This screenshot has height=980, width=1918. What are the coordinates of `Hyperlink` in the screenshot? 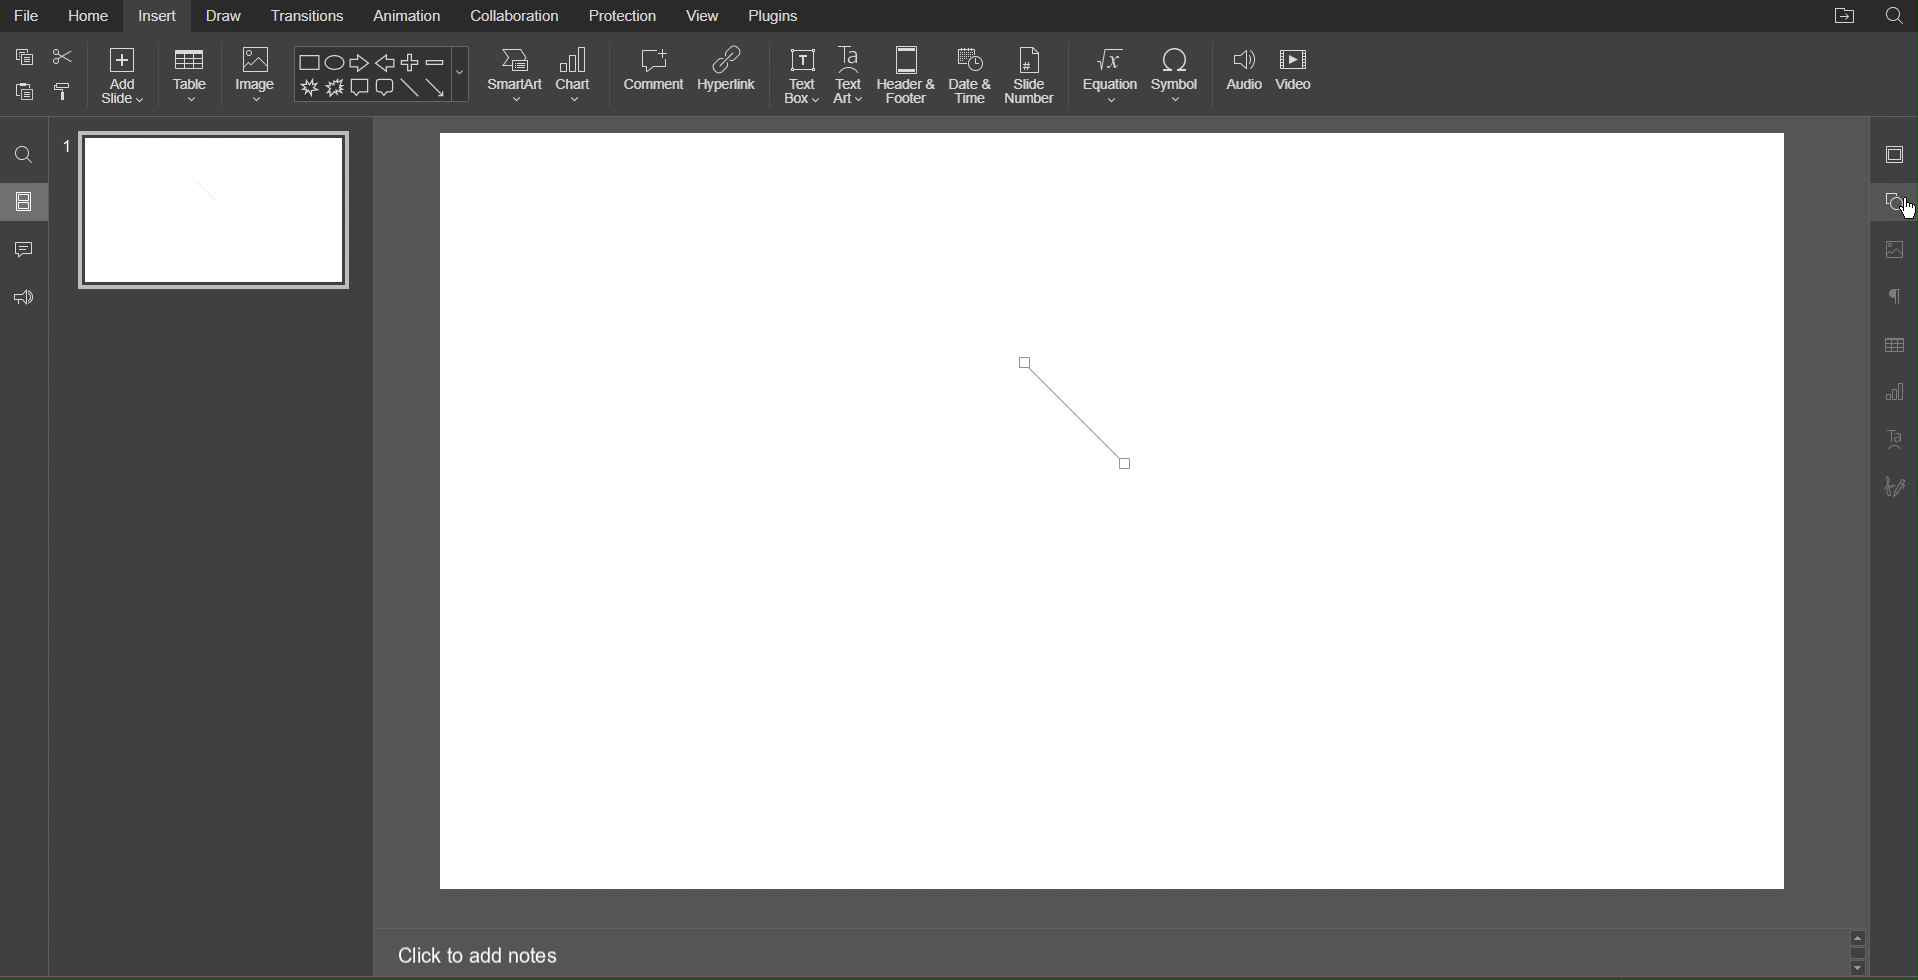 It's located at (727, 76).